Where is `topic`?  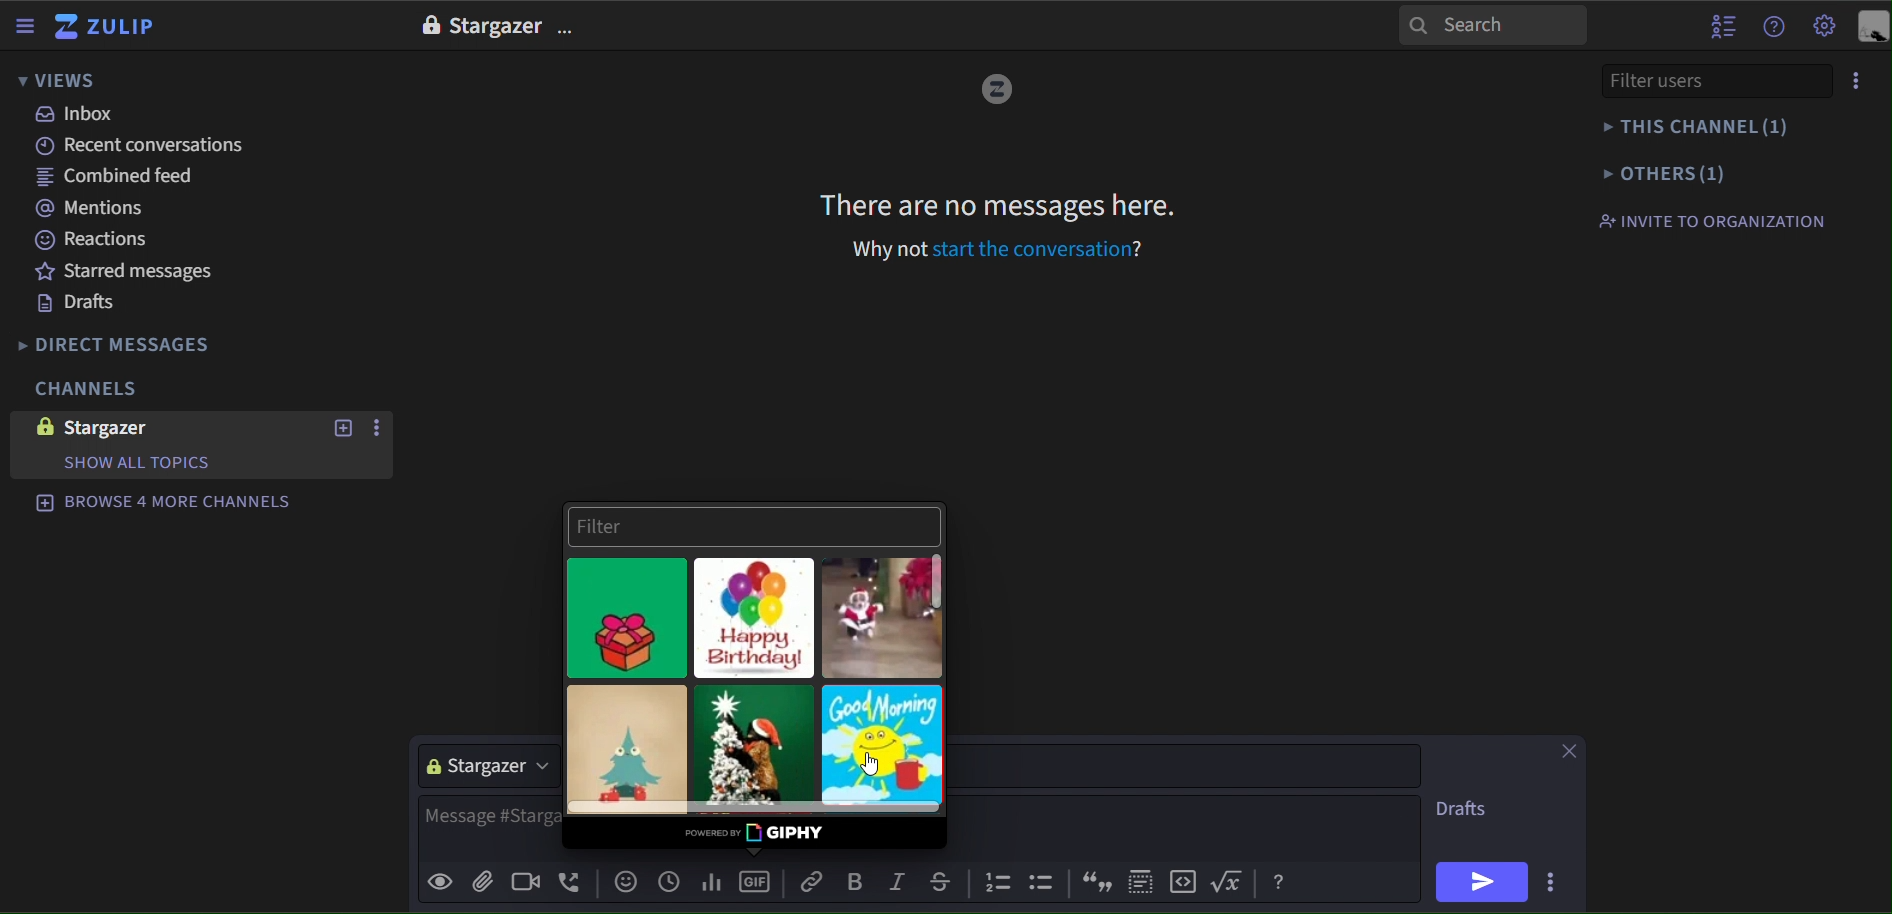
topic is located at coordinates (1188, 766).